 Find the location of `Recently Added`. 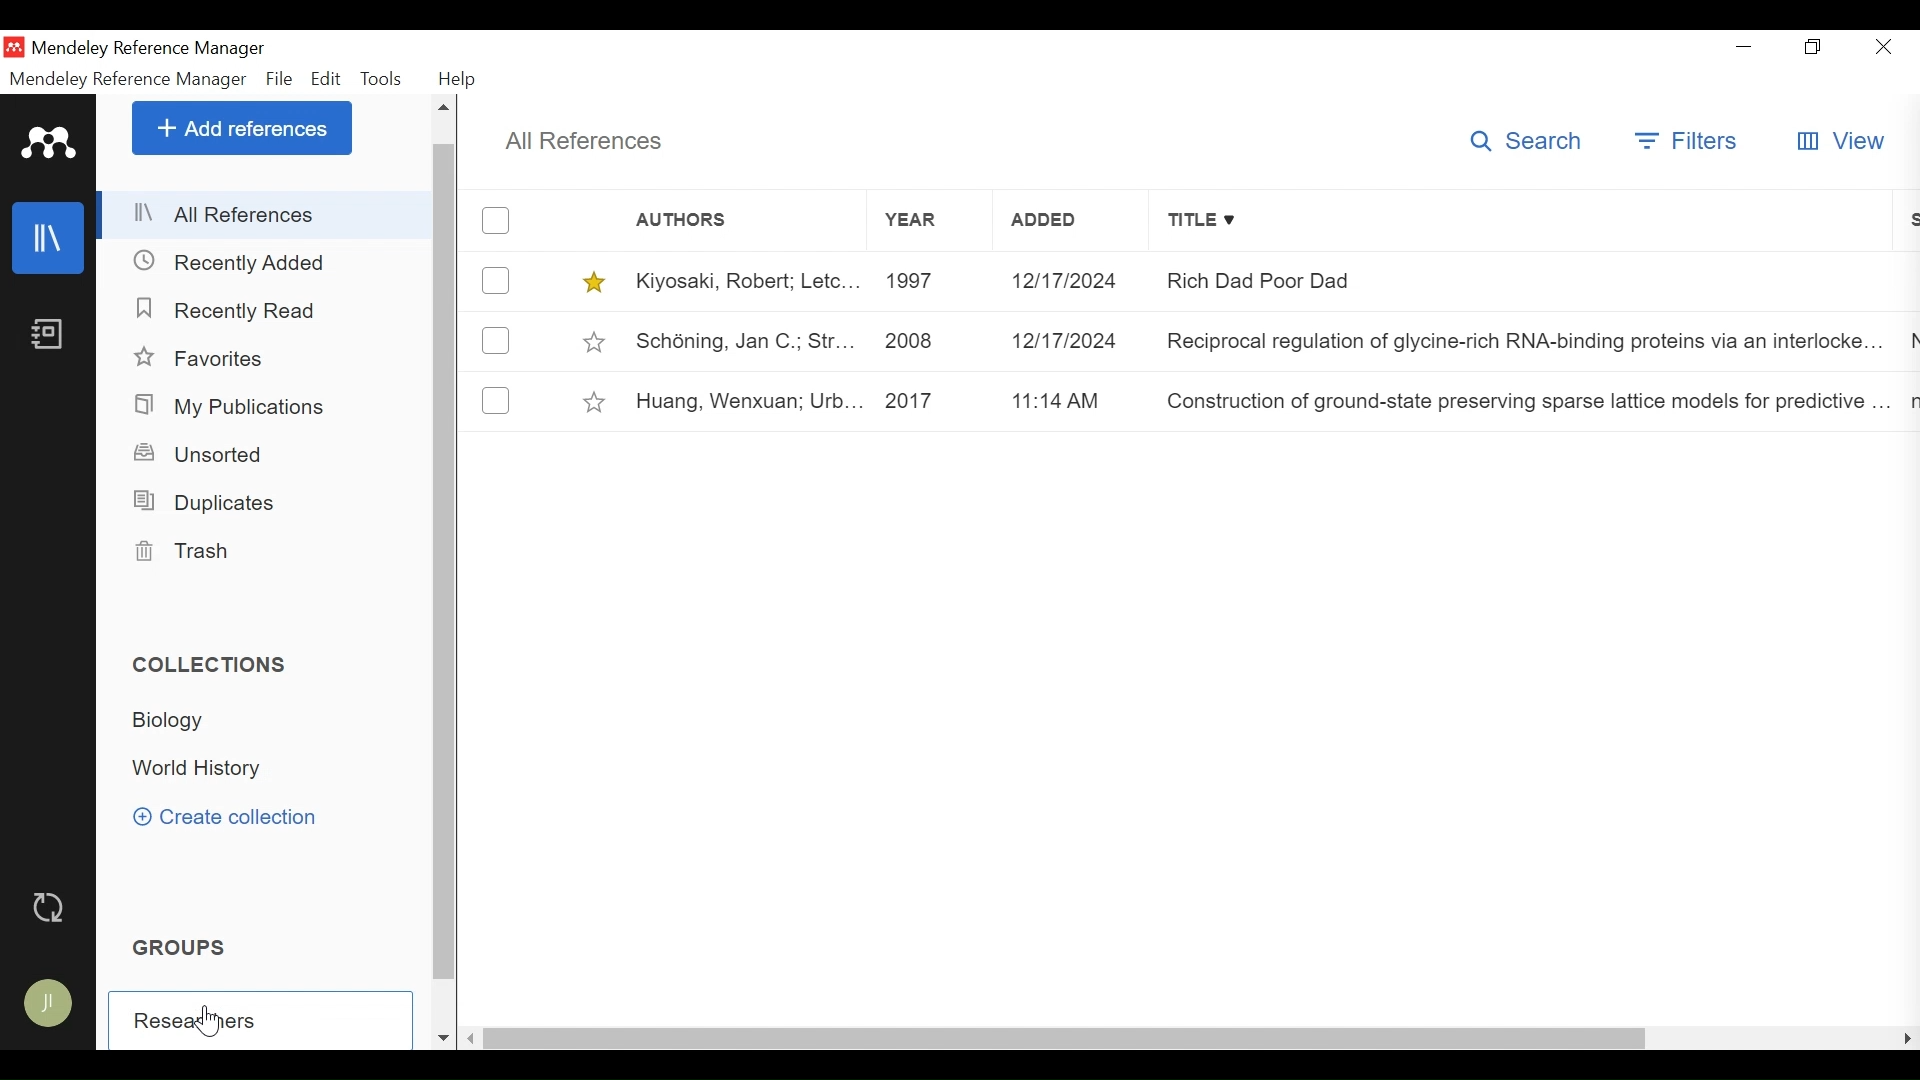

Recently Added is located at coordinates (233, 262).